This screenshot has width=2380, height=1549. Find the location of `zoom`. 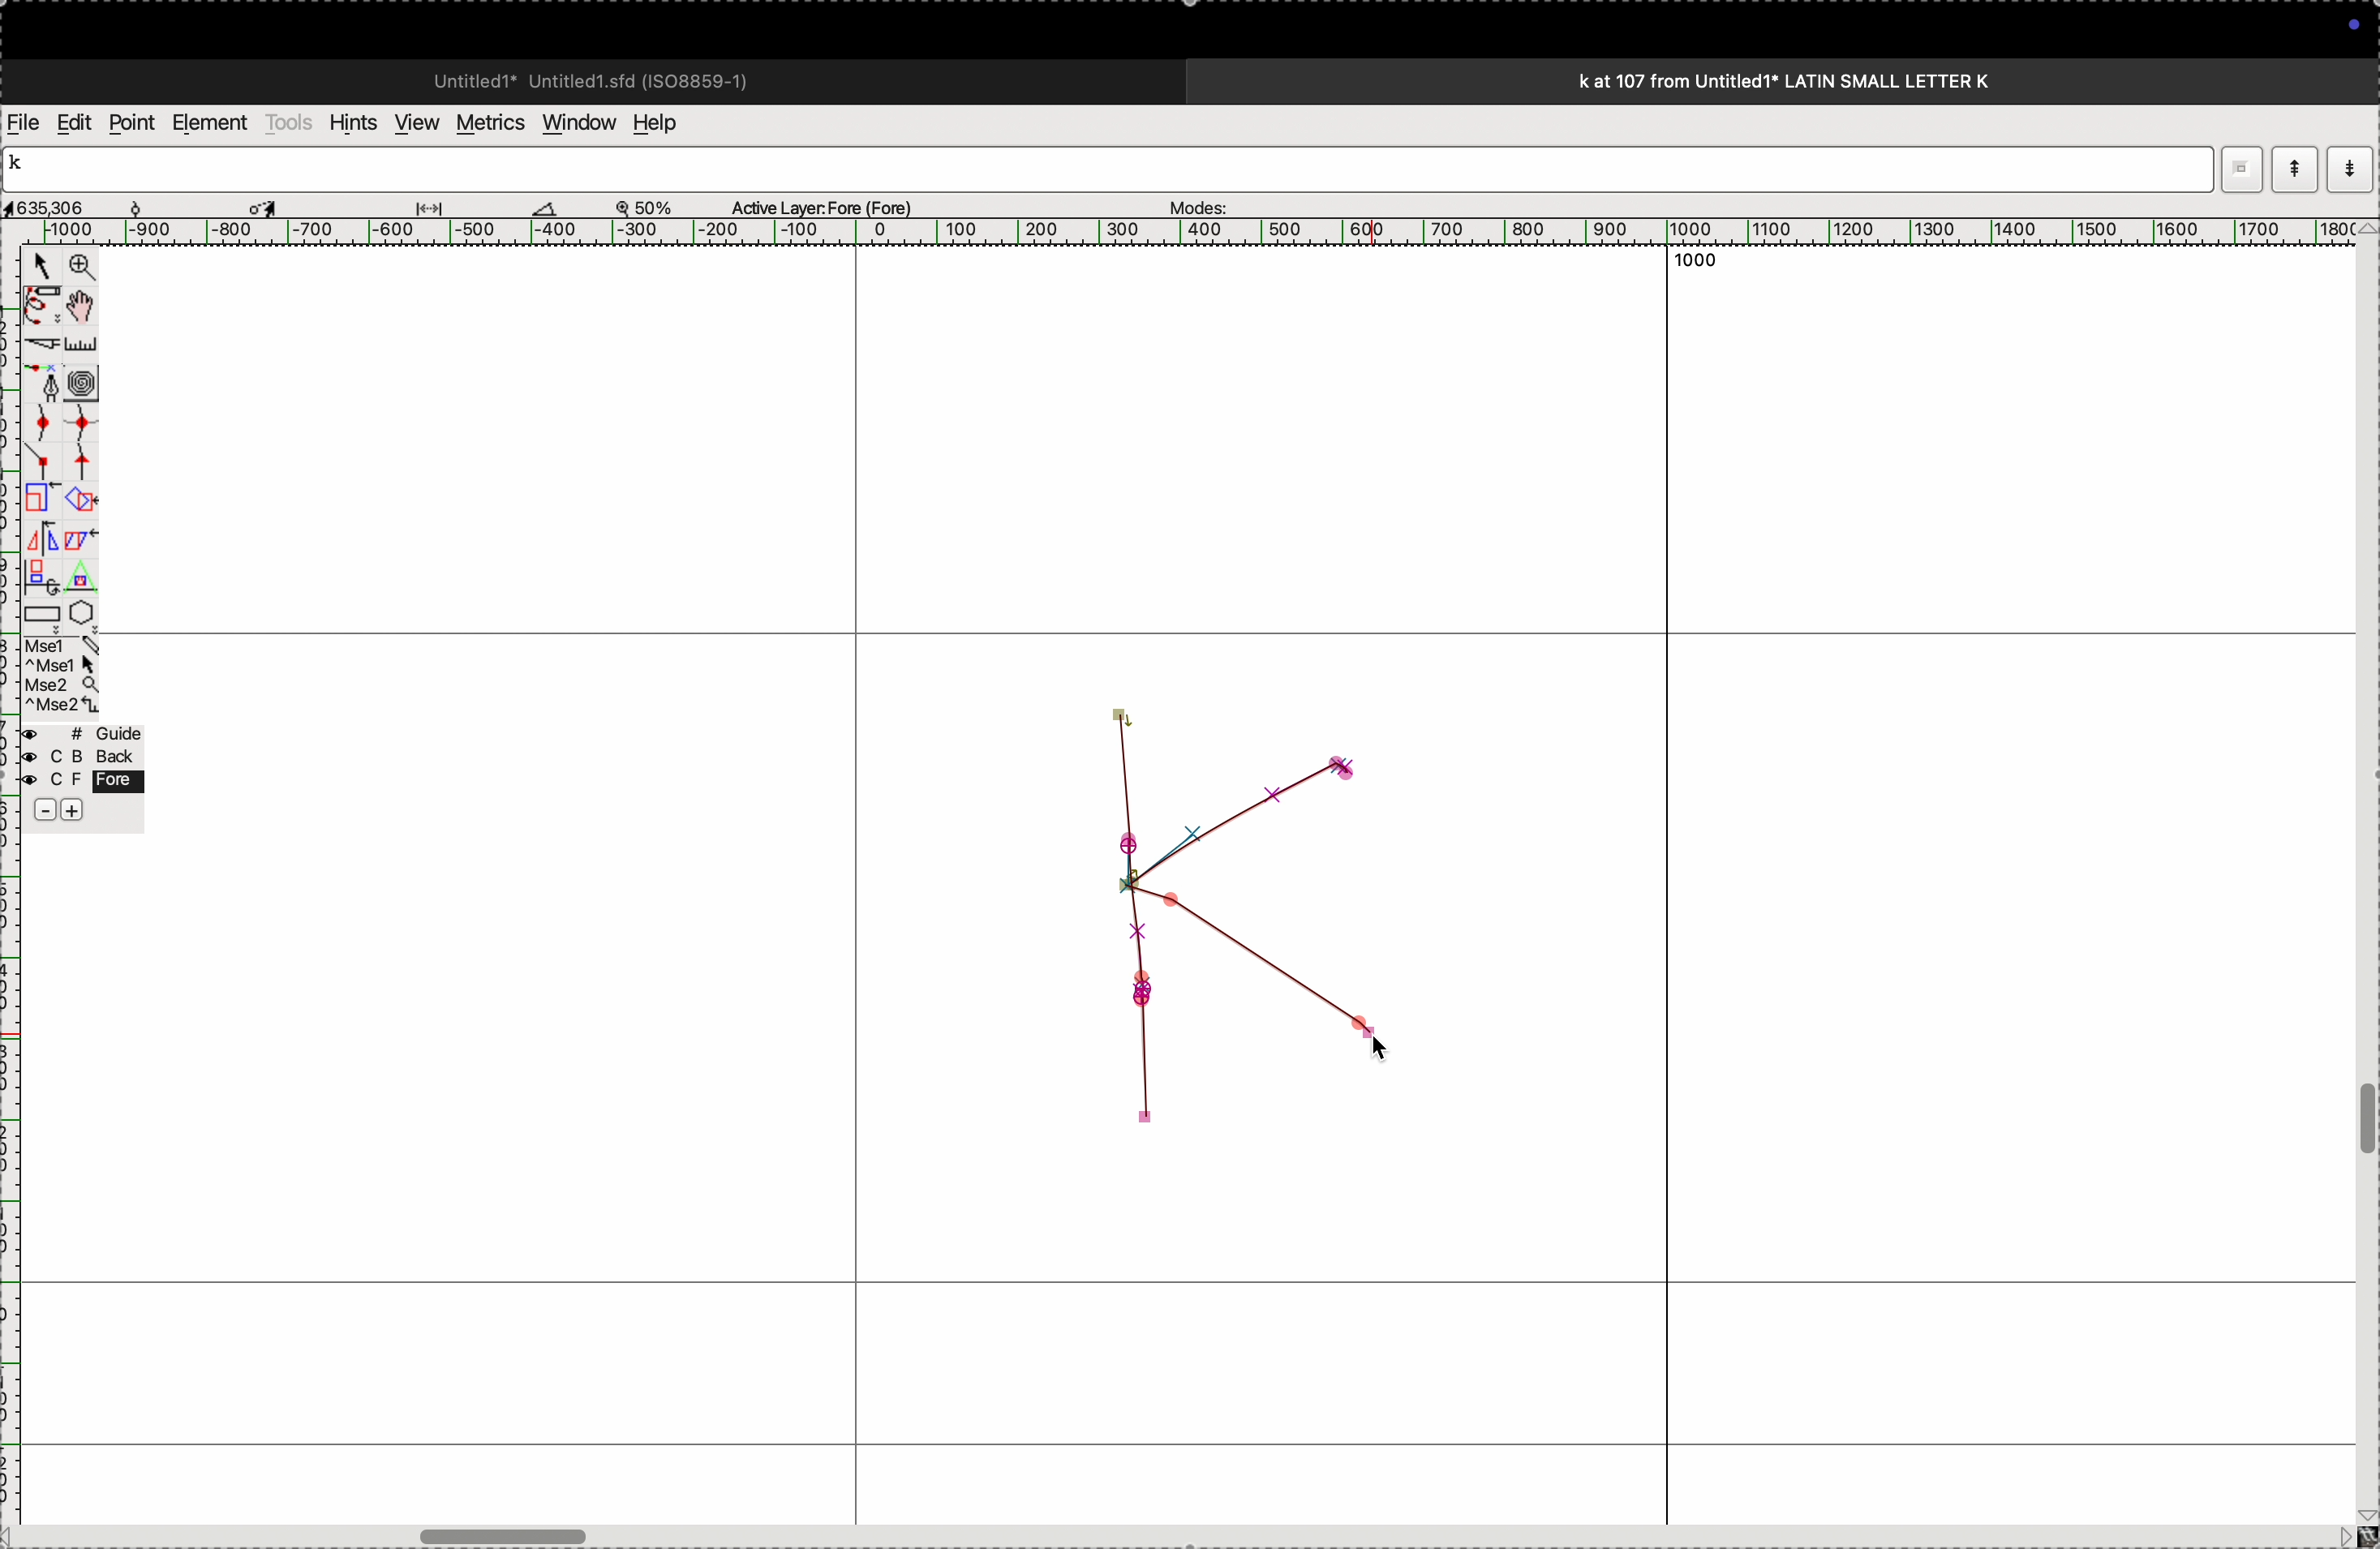

zoom is located at coordinates (78, 269).